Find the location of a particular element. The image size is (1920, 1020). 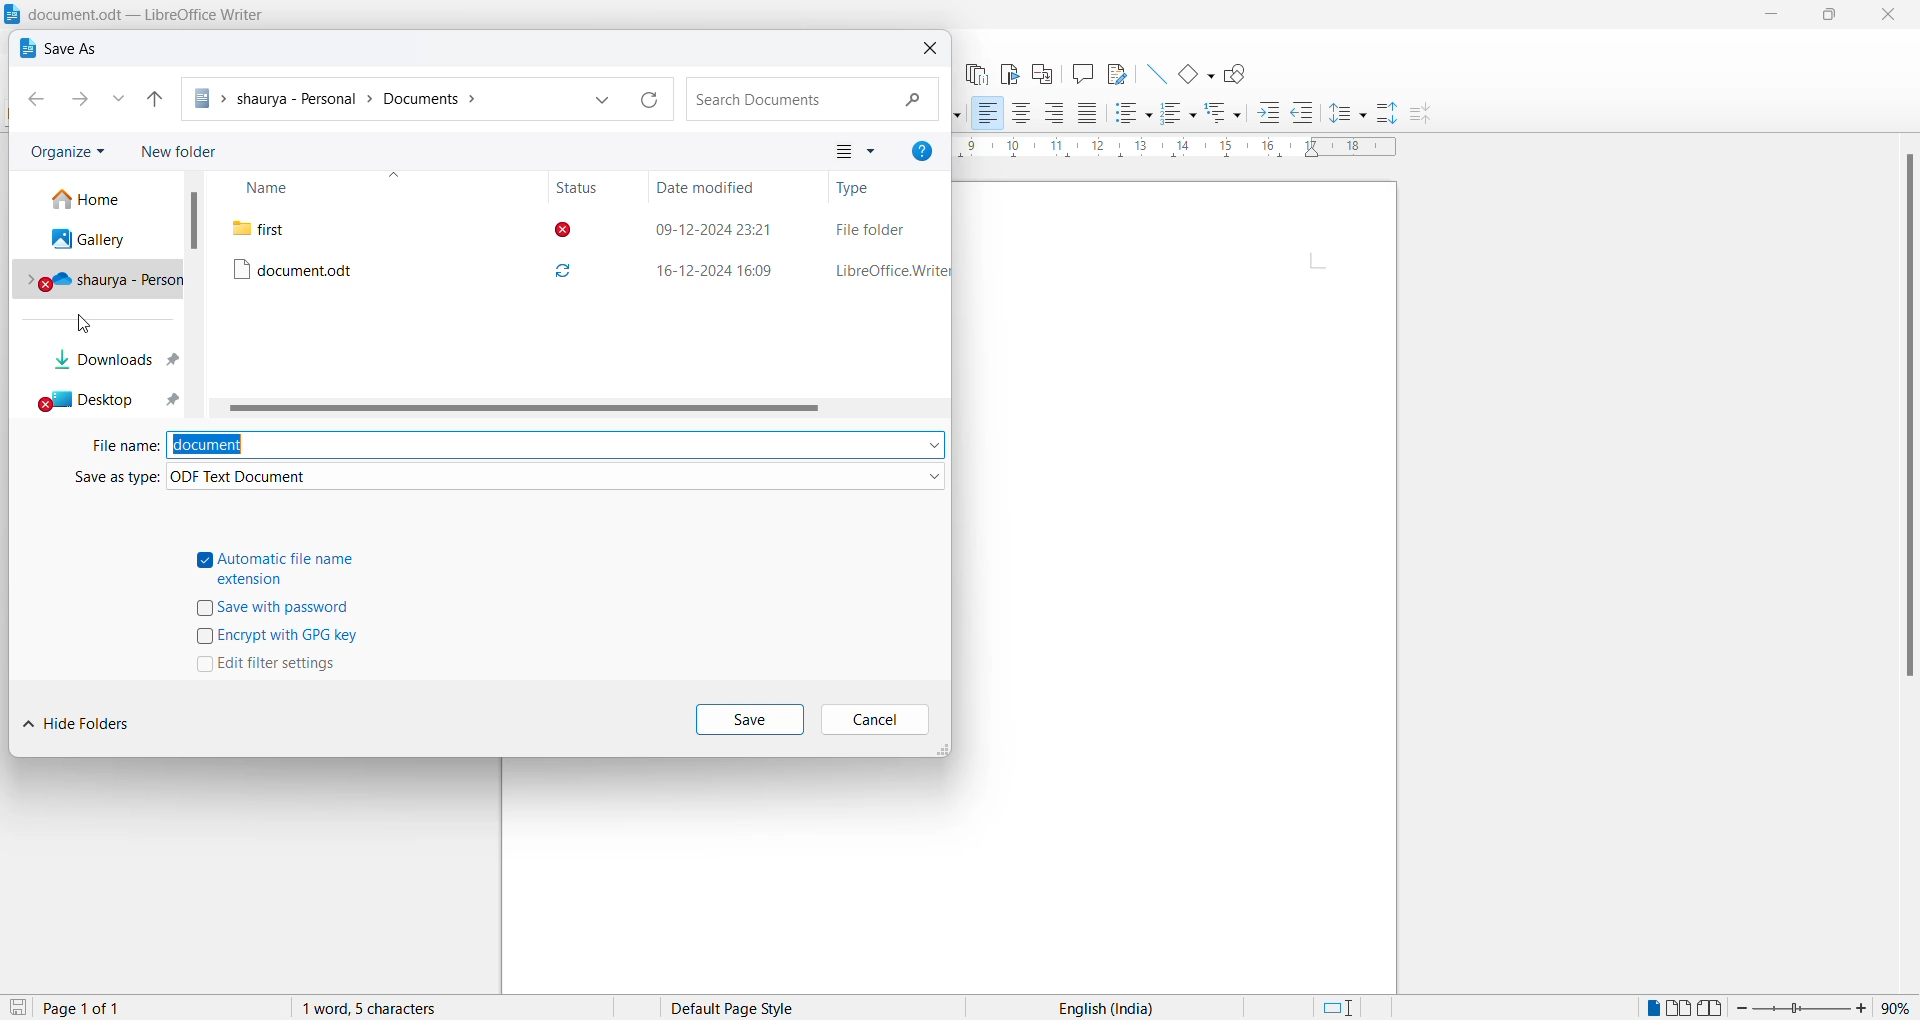

libreoffice writer is located at coordinates (887, 271).